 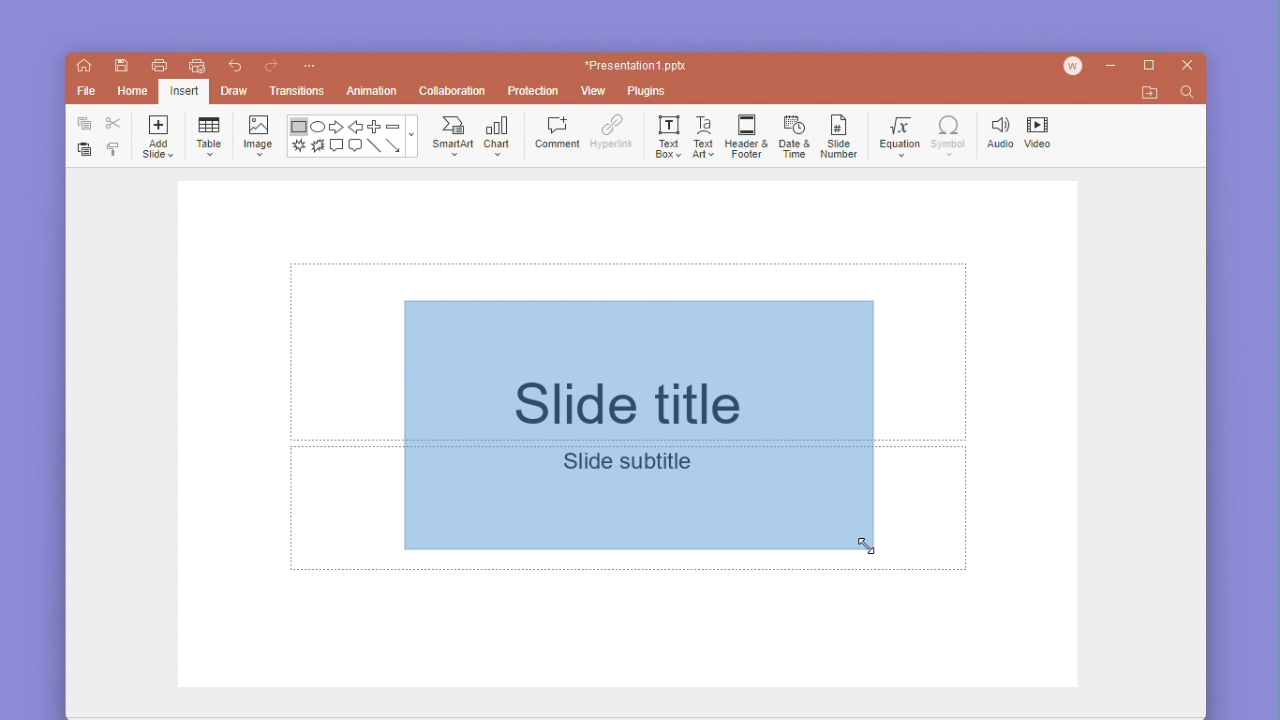 What do you see at coordinates (638, 424) in the screenshot?
I see `initial stage of the shape (rectangle) being drawn` at bounding box center [638, 424].